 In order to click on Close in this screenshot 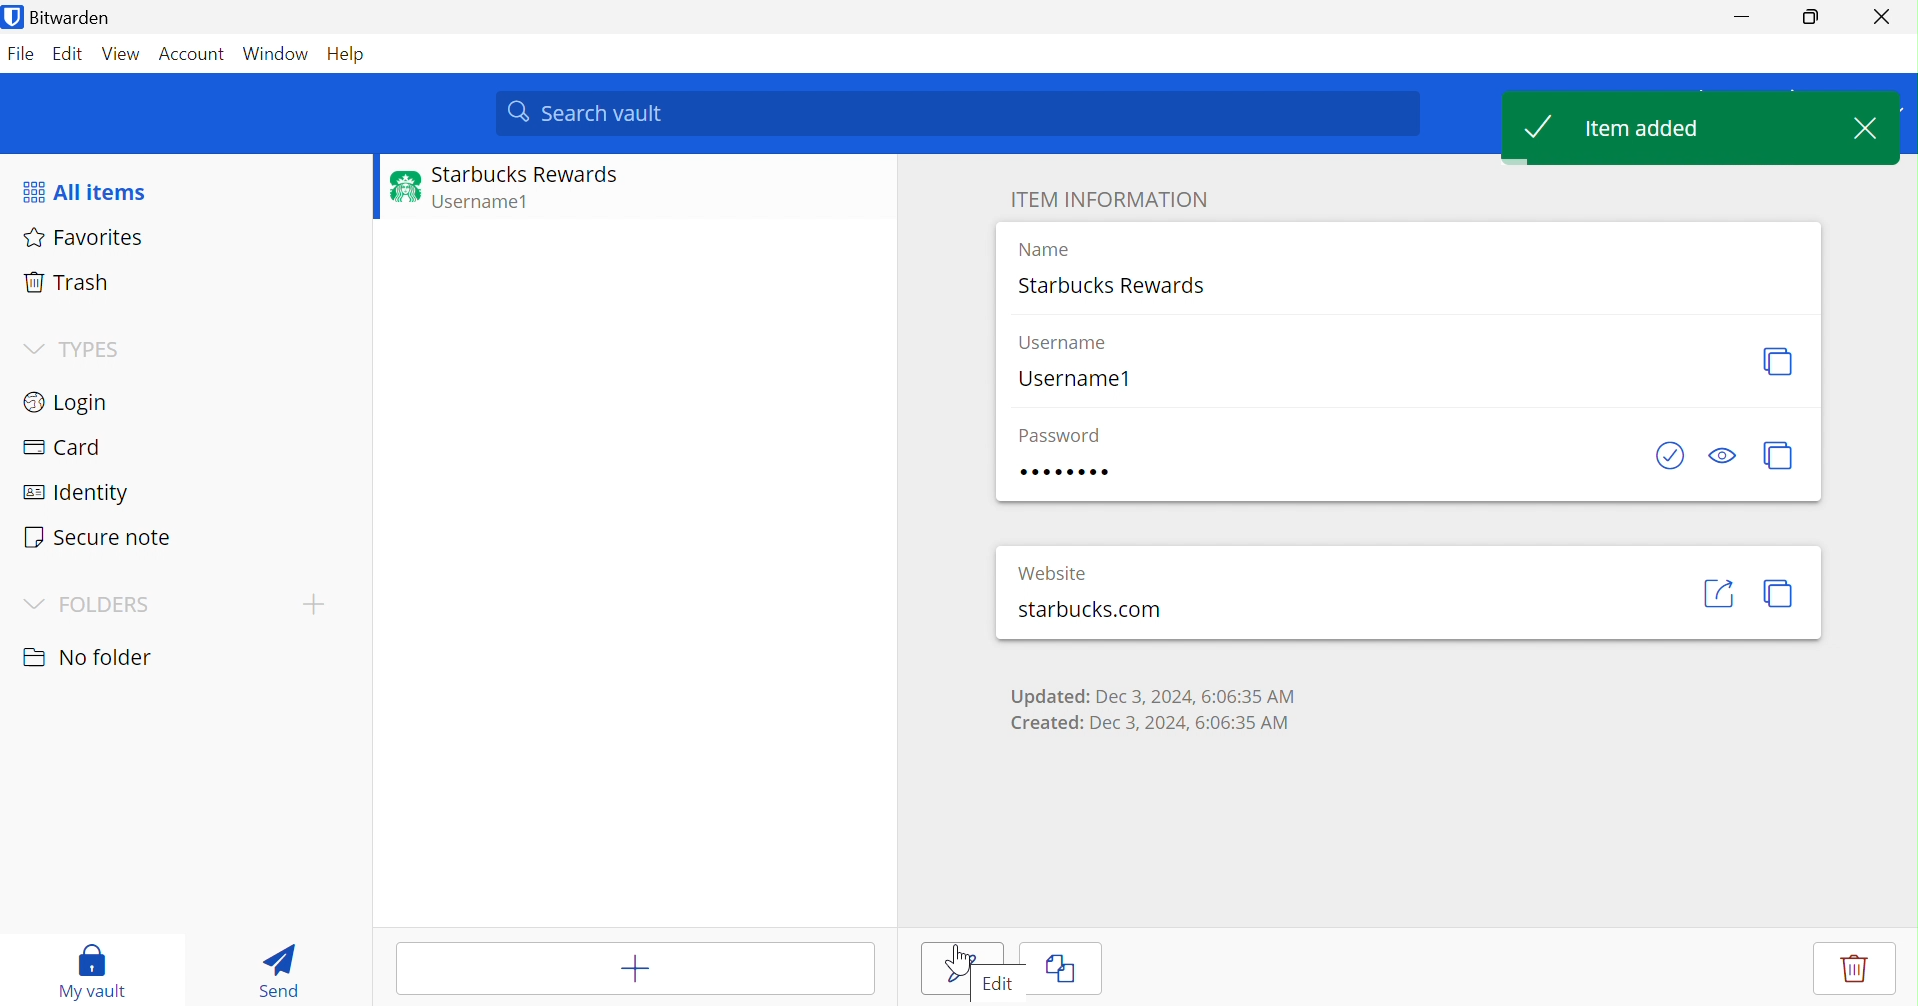, I will do `click(1885, 17)`.